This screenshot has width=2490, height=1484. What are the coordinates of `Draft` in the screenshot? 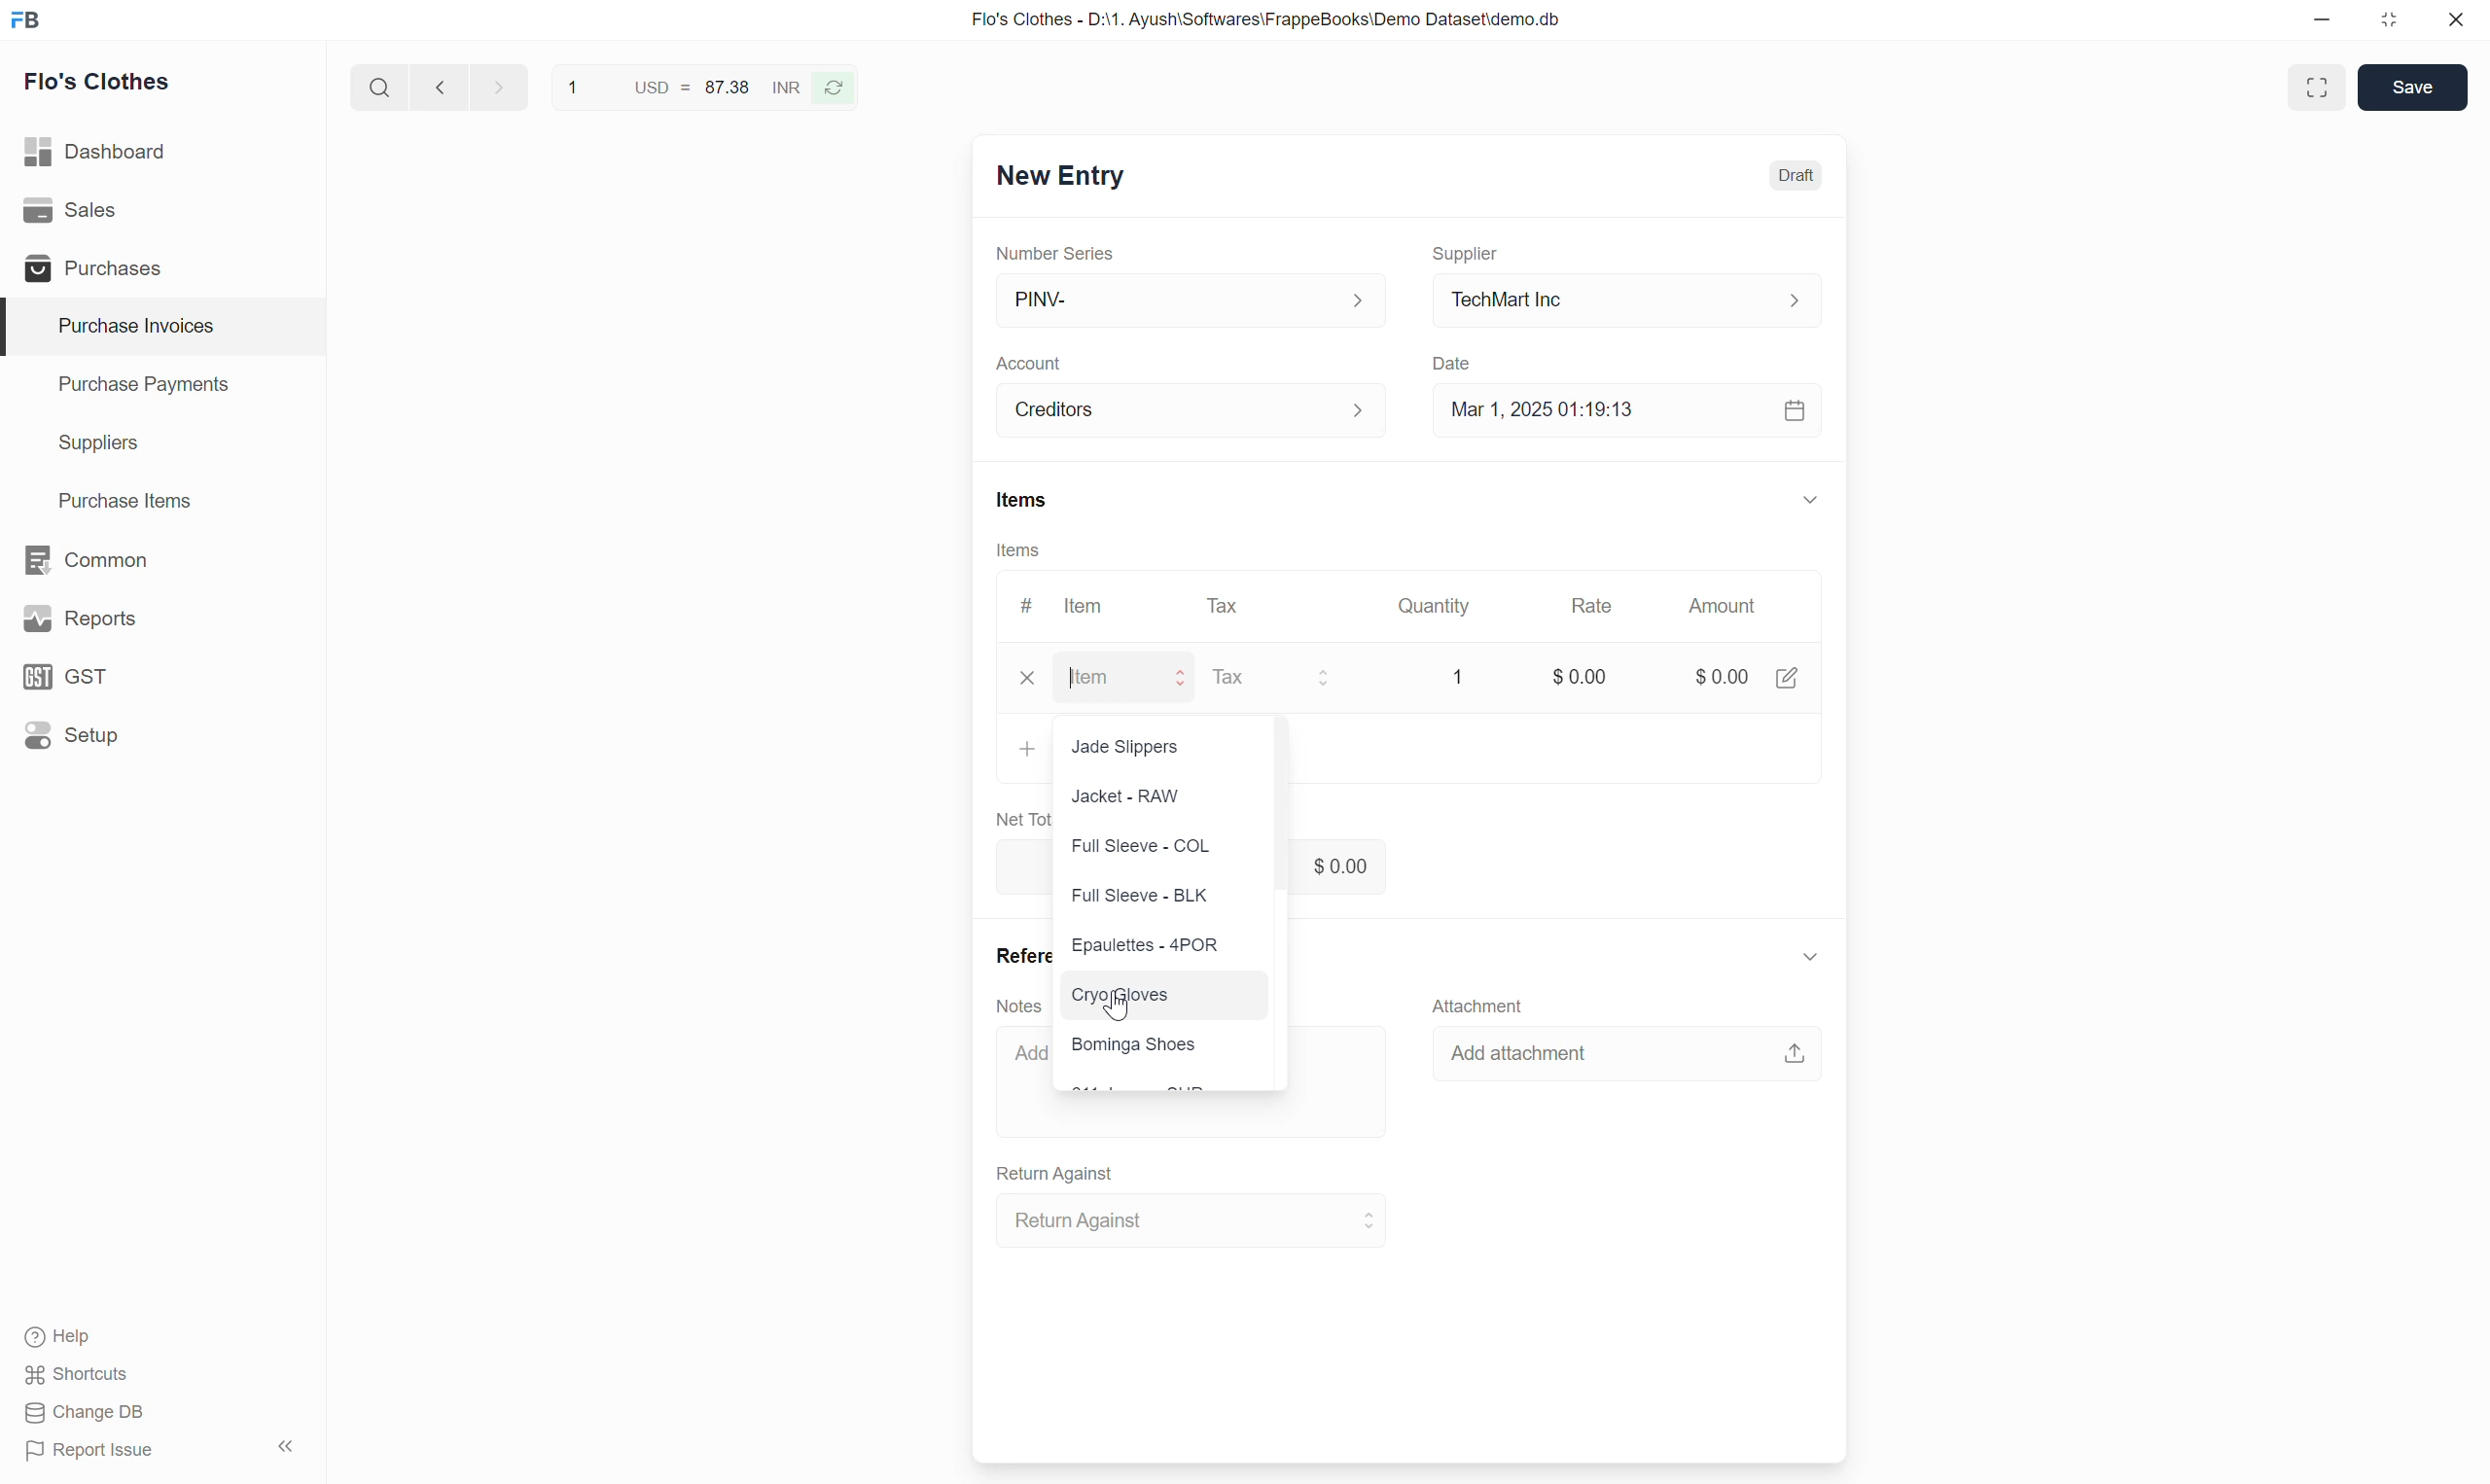 It's located at (1798, 177).